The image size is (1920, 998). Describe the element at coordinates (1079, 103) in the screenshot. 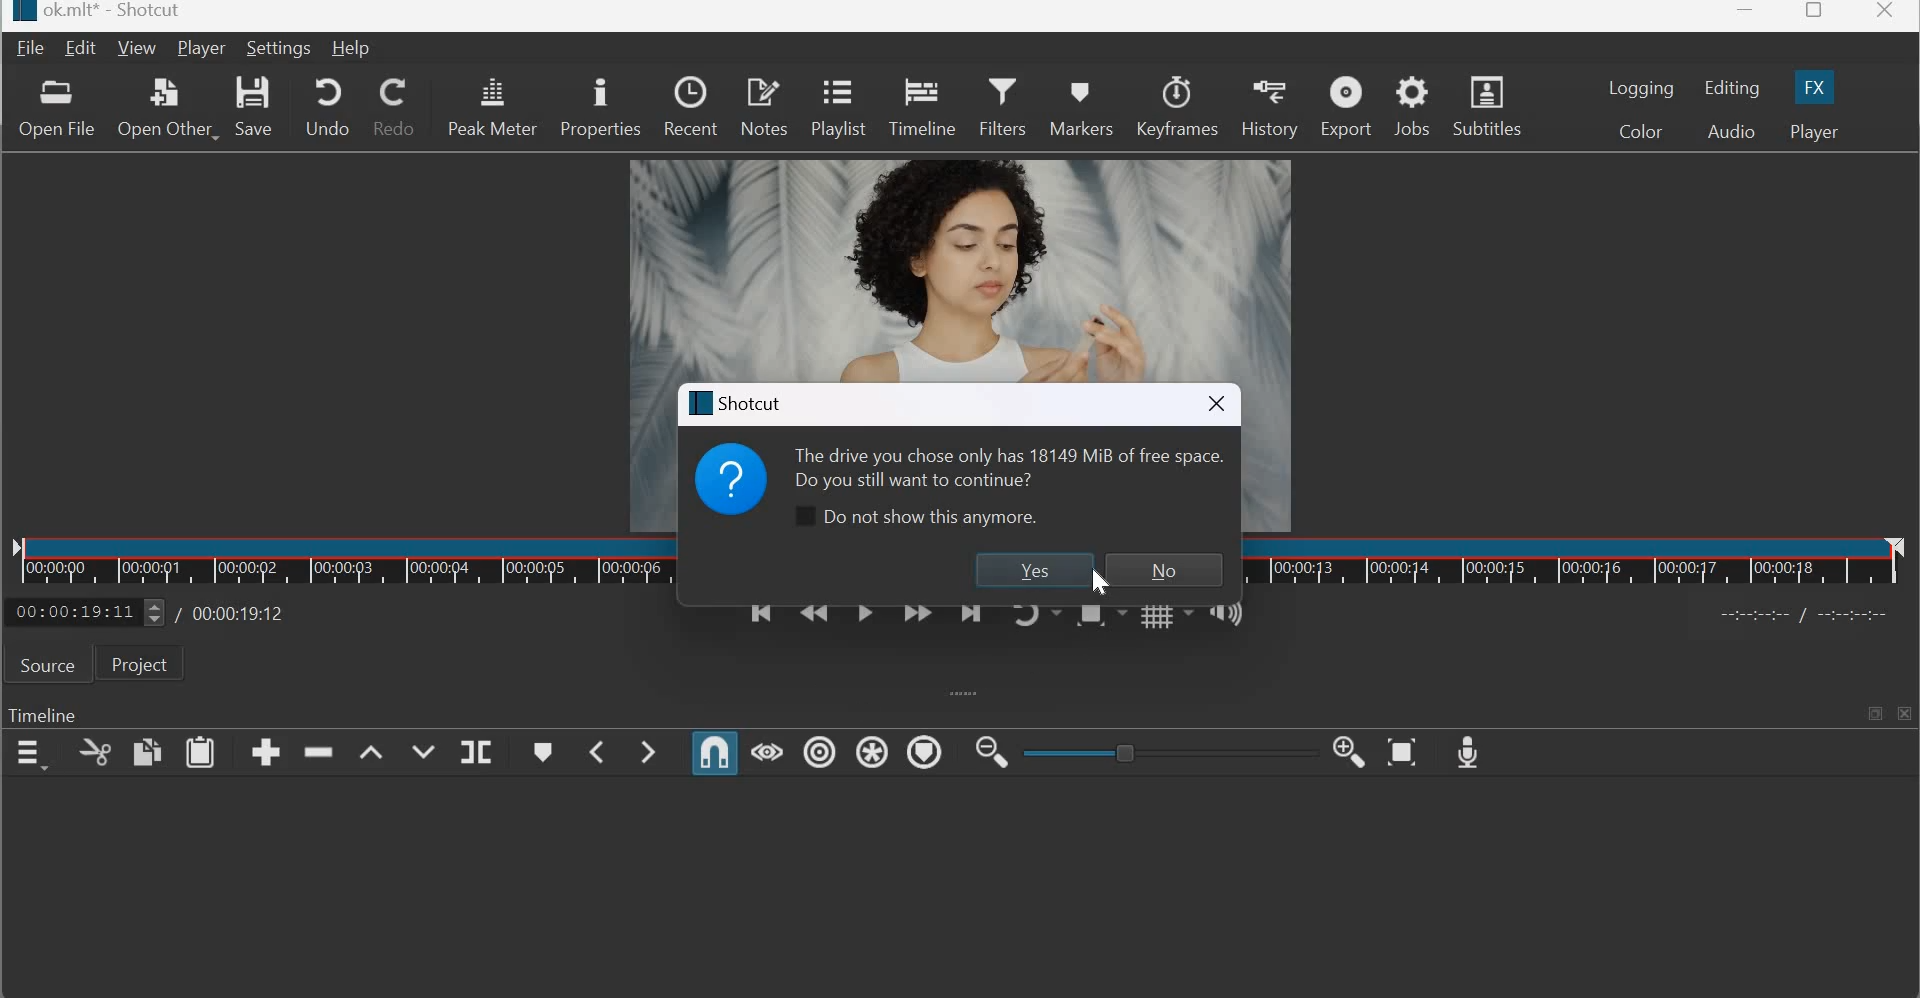

I see `Markers` at that location.